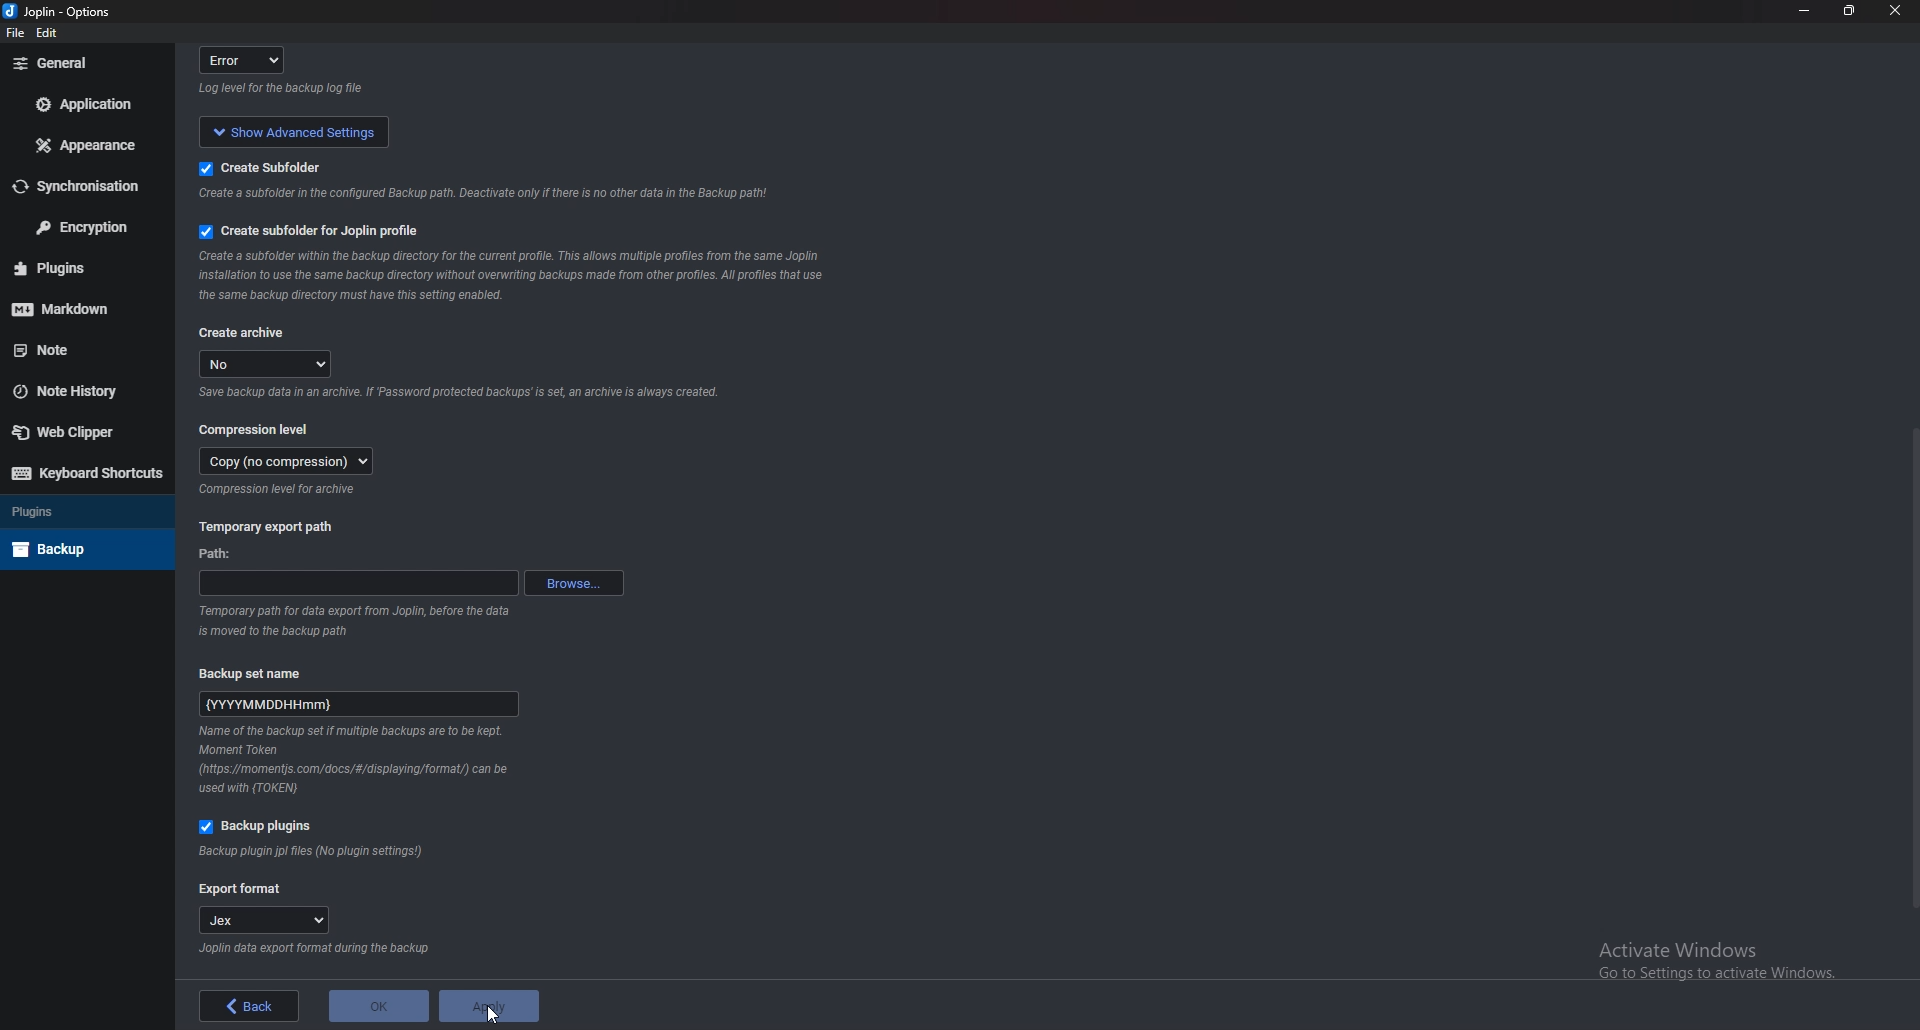  Describe the element at coordinates (287, 461) in the screenshot. I see `copy (no compression)` at that location.